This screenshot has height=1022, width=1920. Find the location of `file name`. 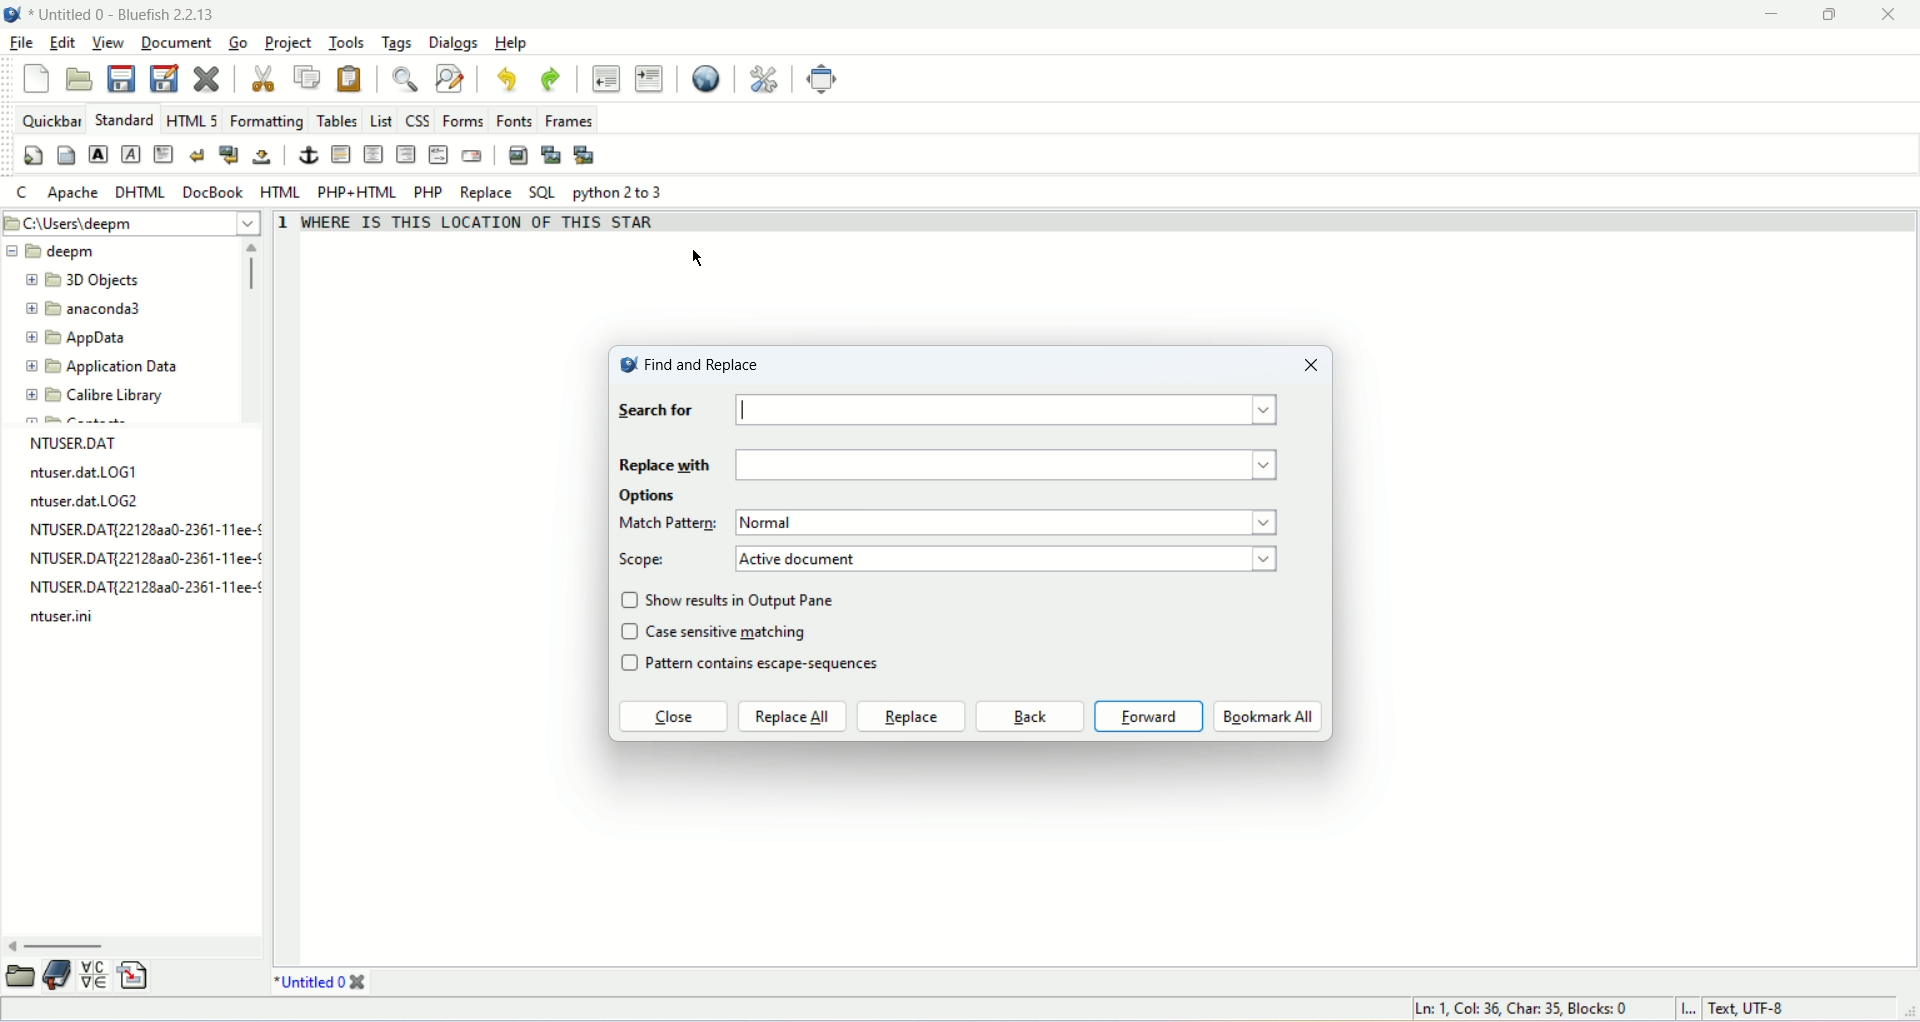

file name is located at coordinates (144, 590).